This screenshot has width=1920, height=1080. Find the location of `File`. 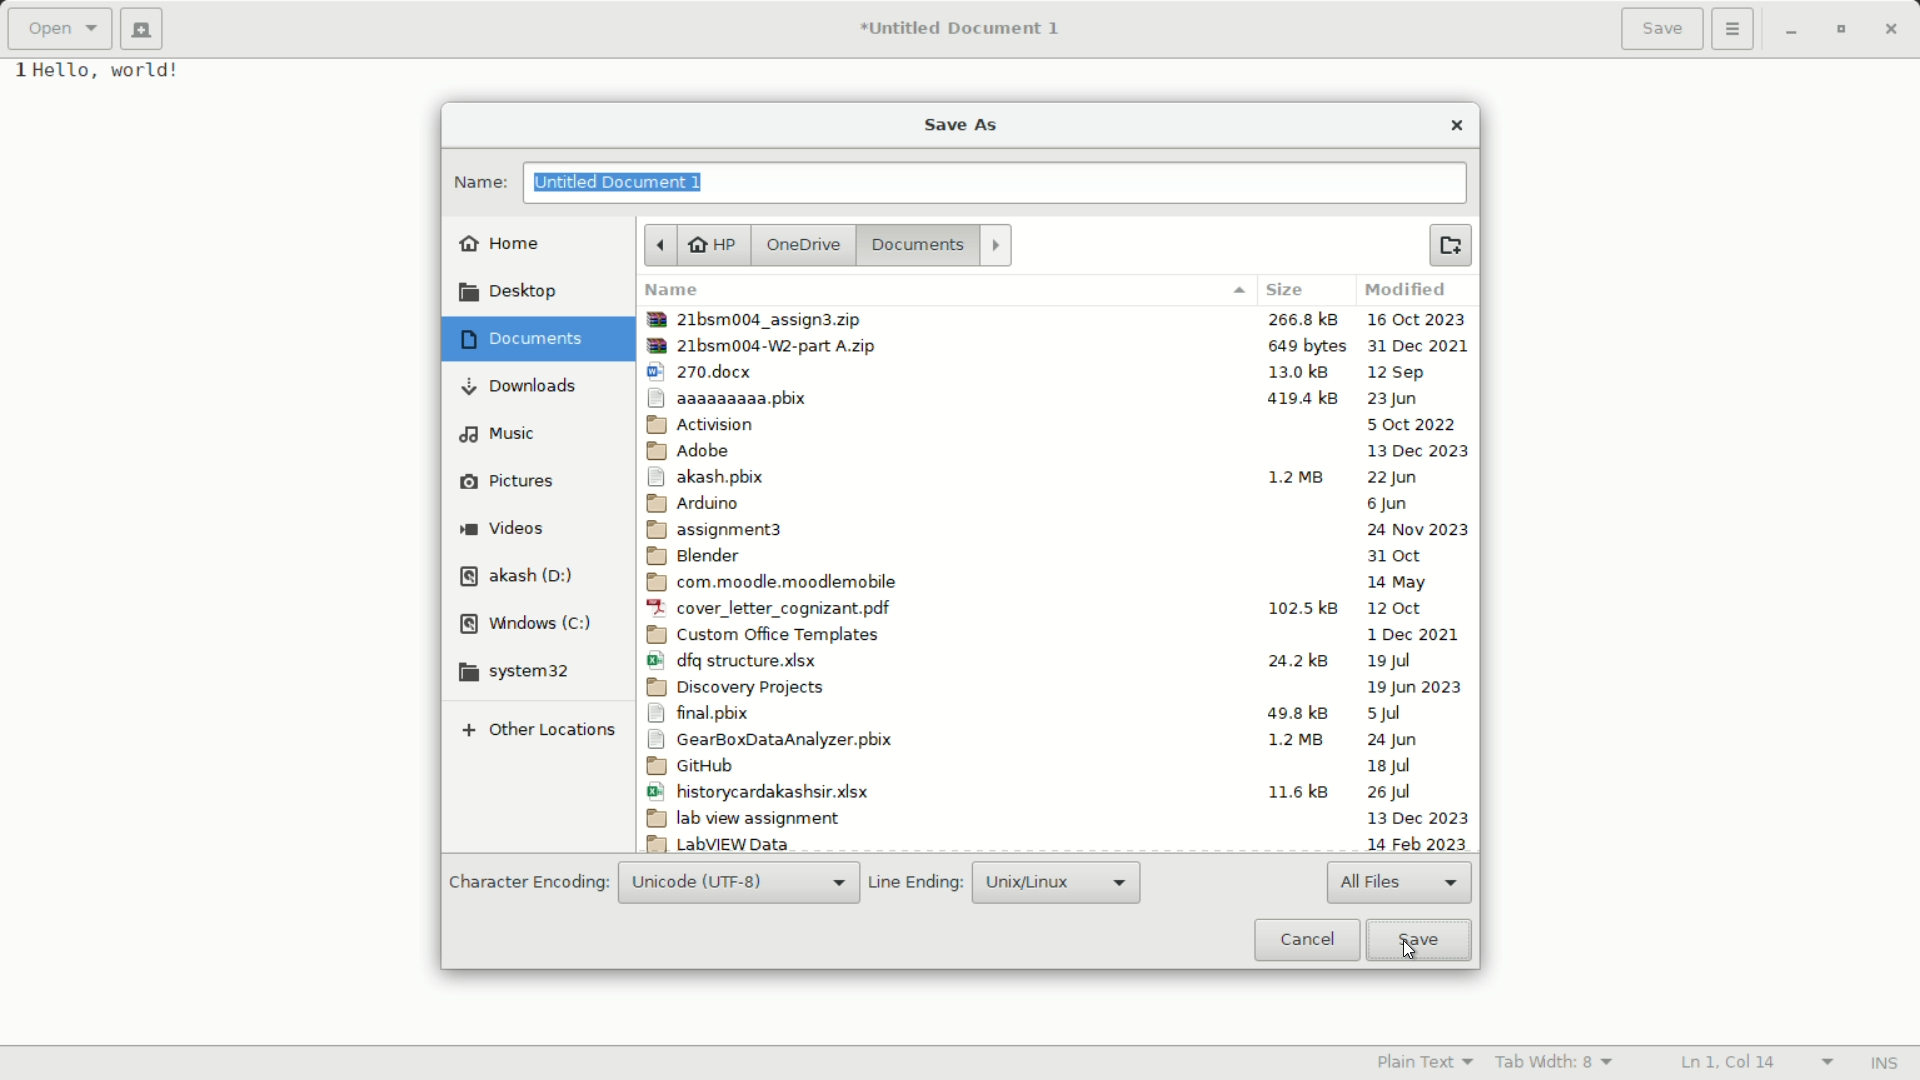

File is located at coordinates (1052, 842).